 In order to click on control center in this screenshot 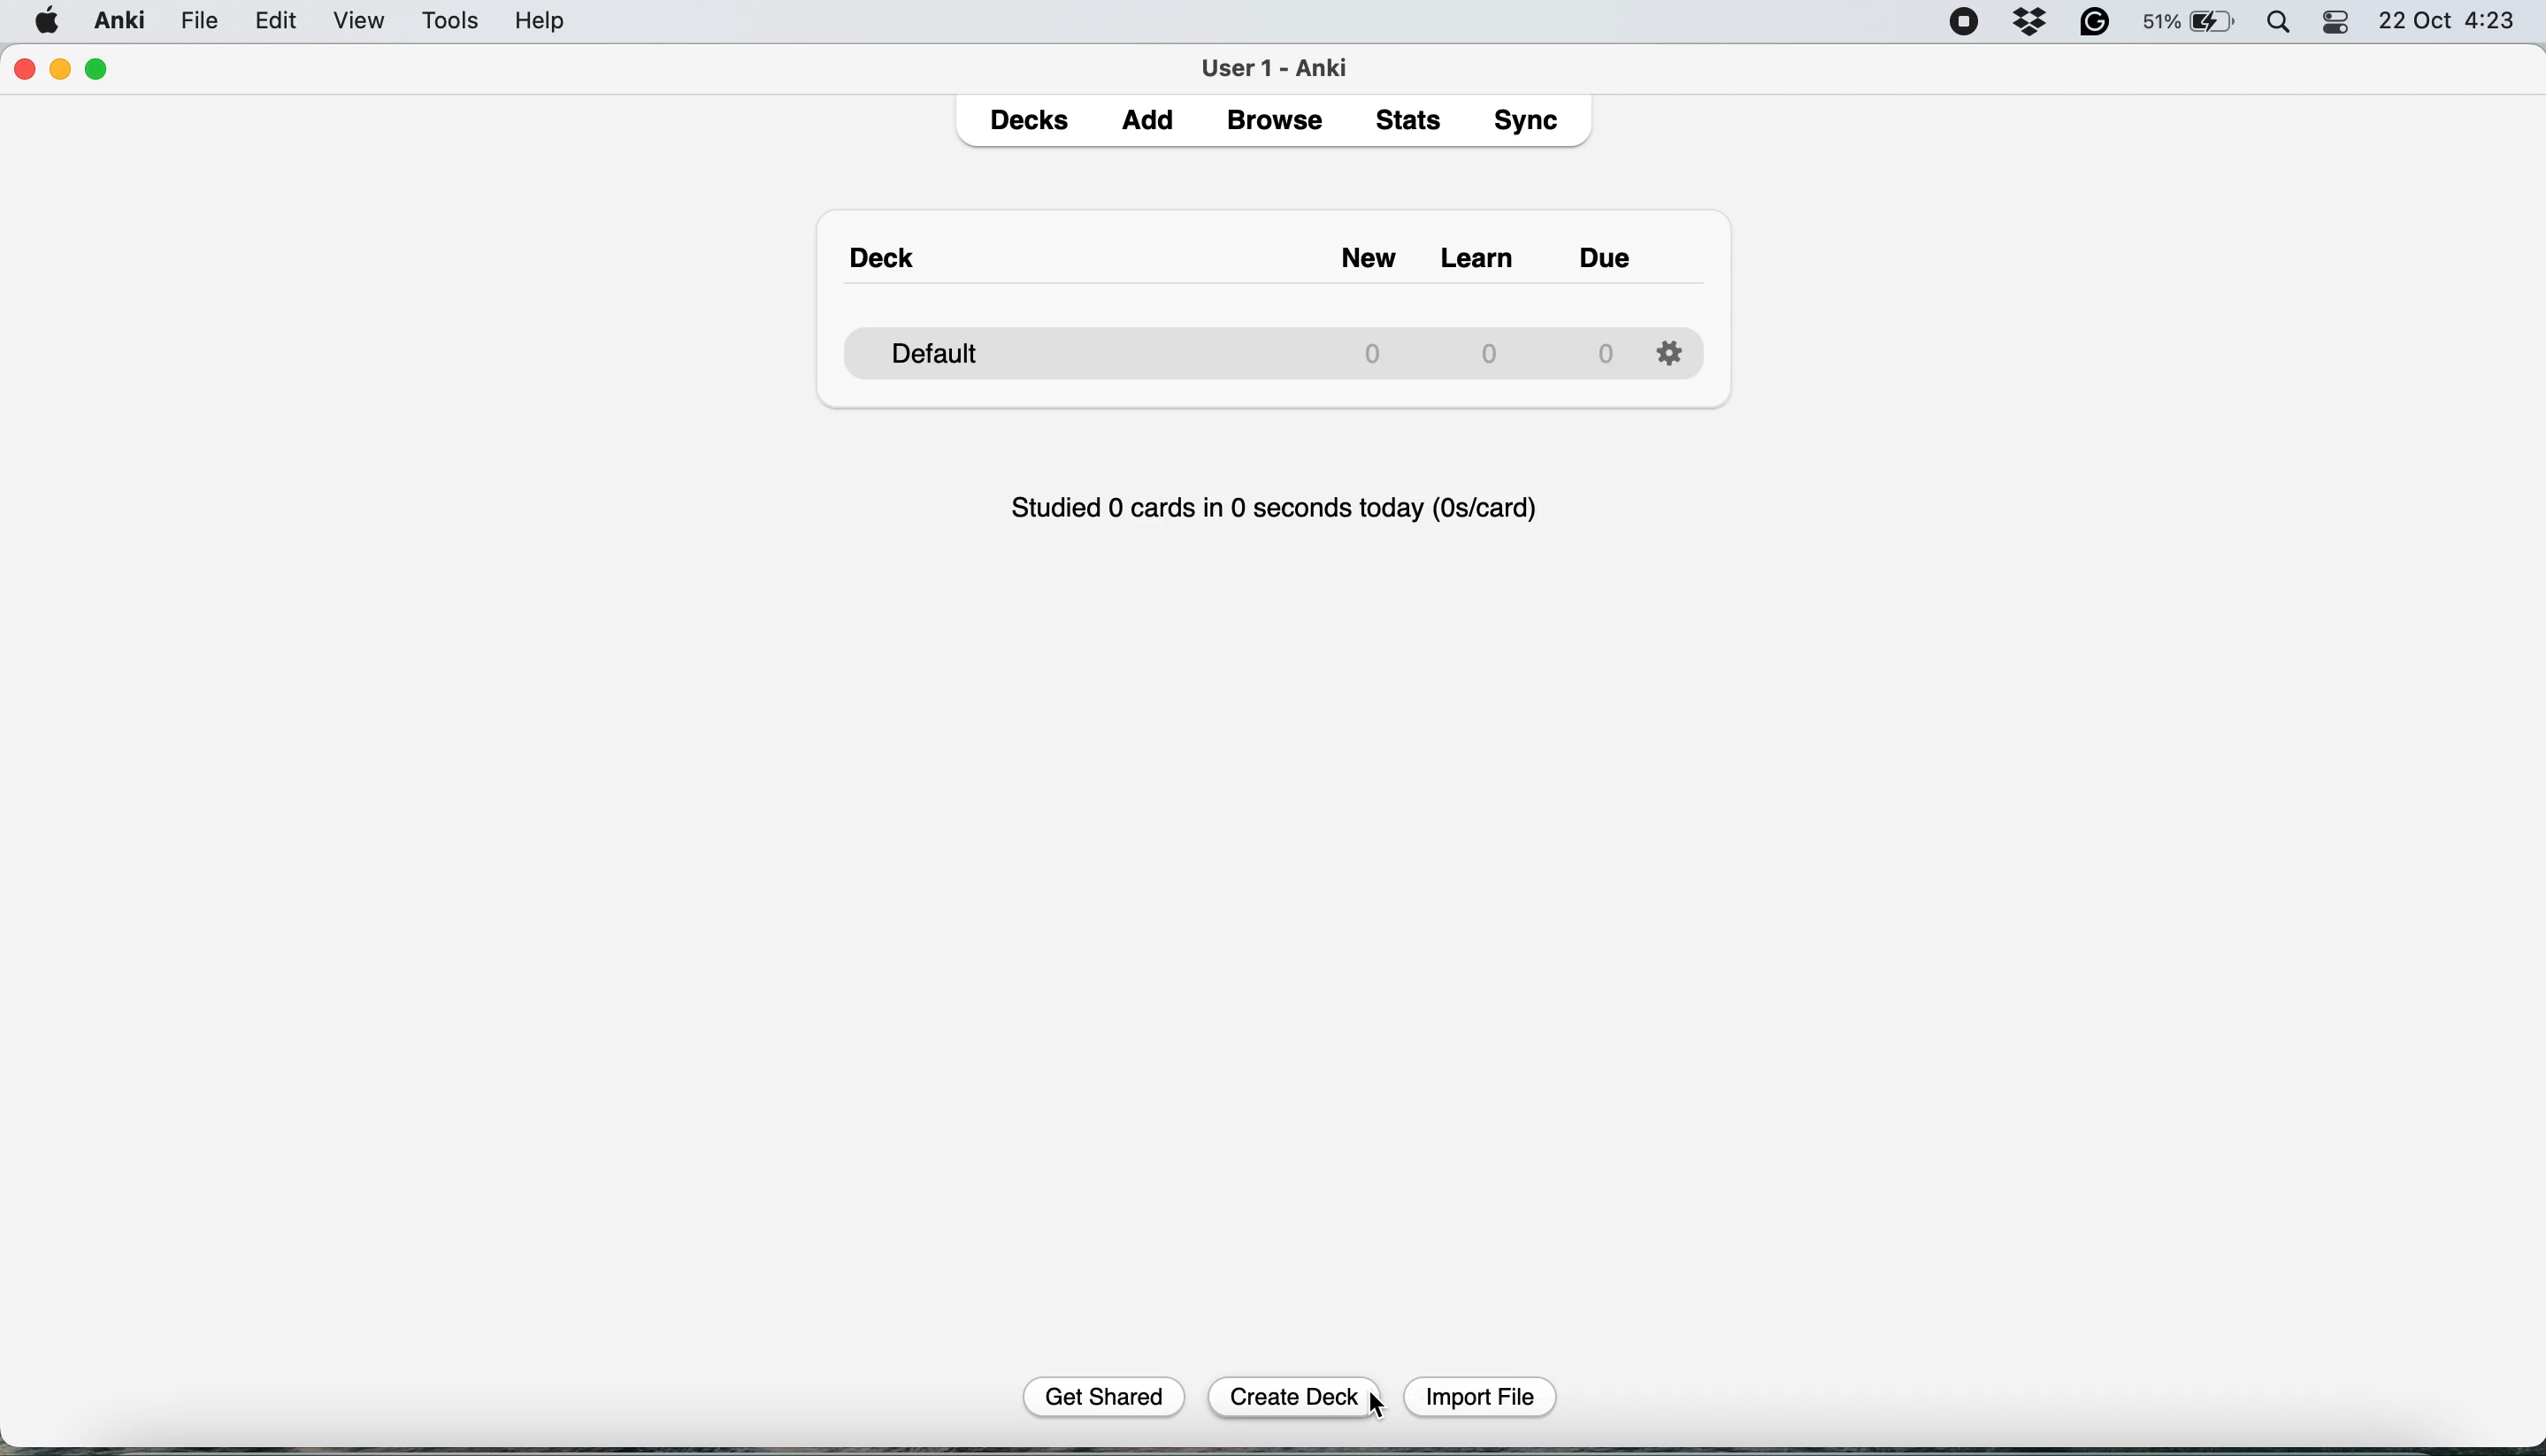, I will do `click(2342, 27)`.